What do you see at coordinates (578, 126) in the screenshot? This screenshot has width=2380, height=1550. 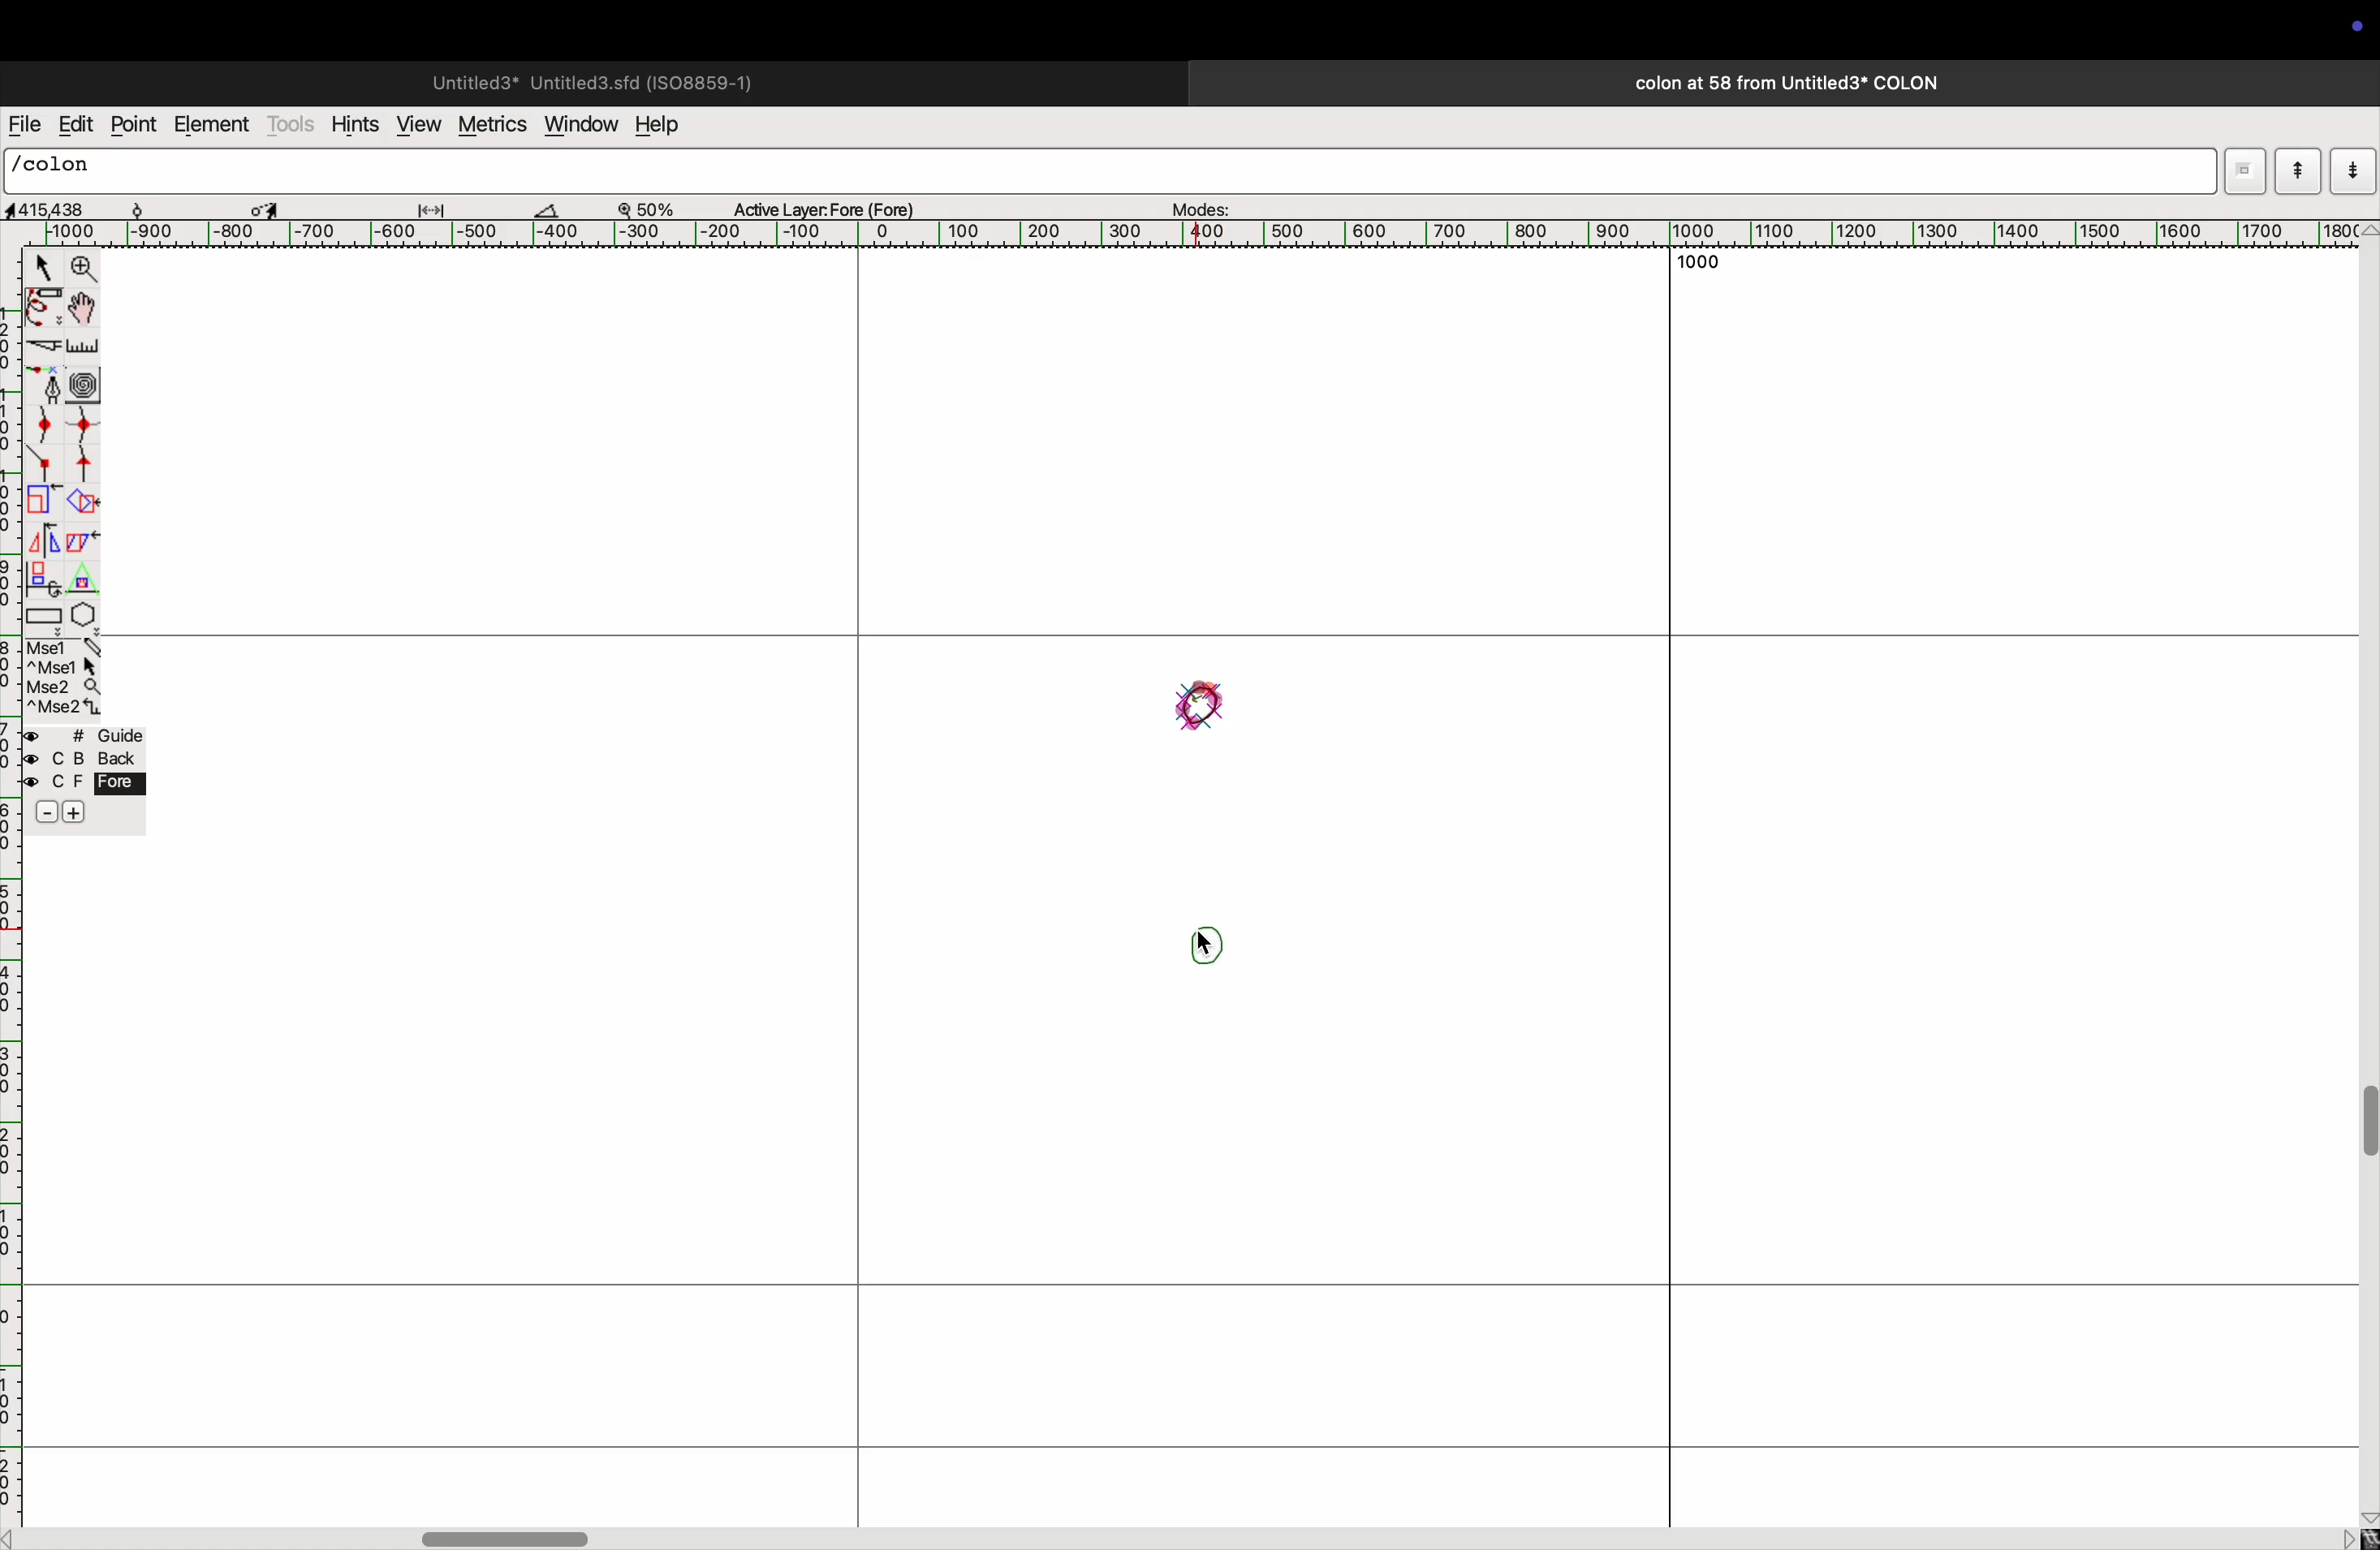 I see `window` at bounding box center [578, 126].